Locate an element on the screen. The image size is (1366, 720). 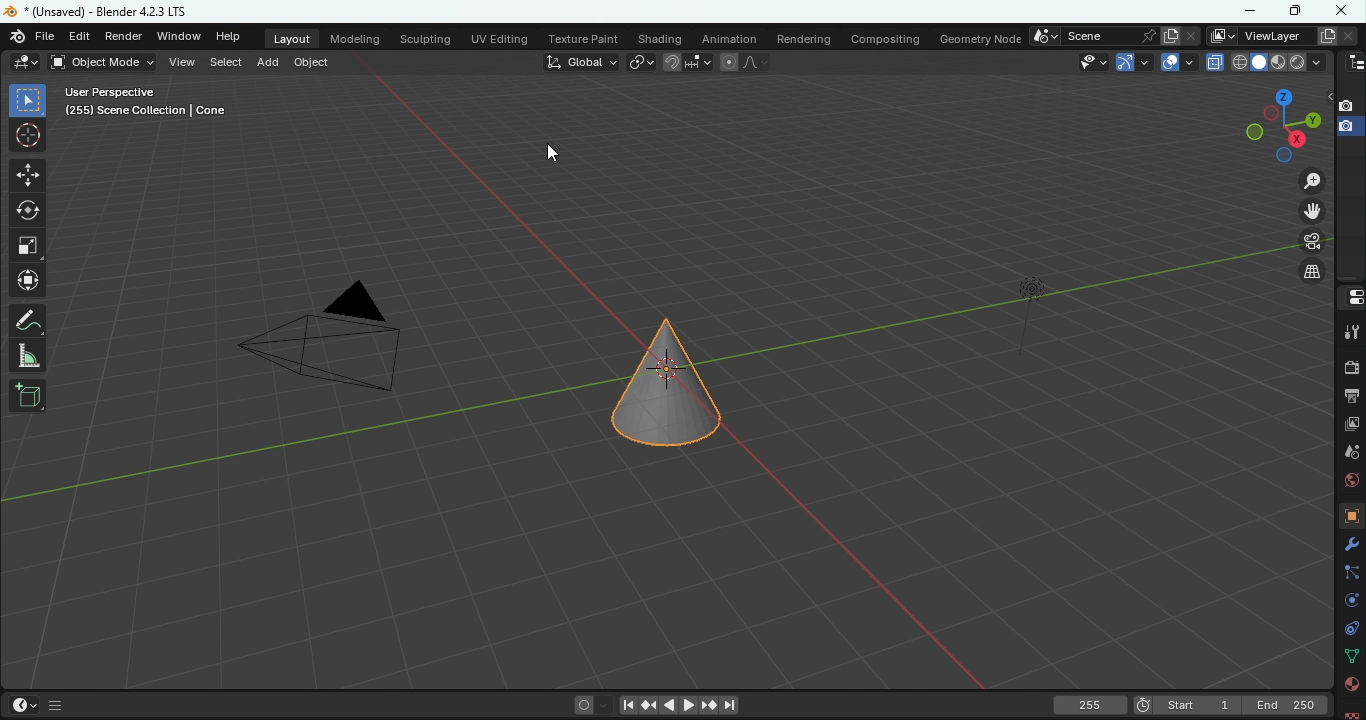
Viewport shading: Material preview is located at coordinates (1277, 62).